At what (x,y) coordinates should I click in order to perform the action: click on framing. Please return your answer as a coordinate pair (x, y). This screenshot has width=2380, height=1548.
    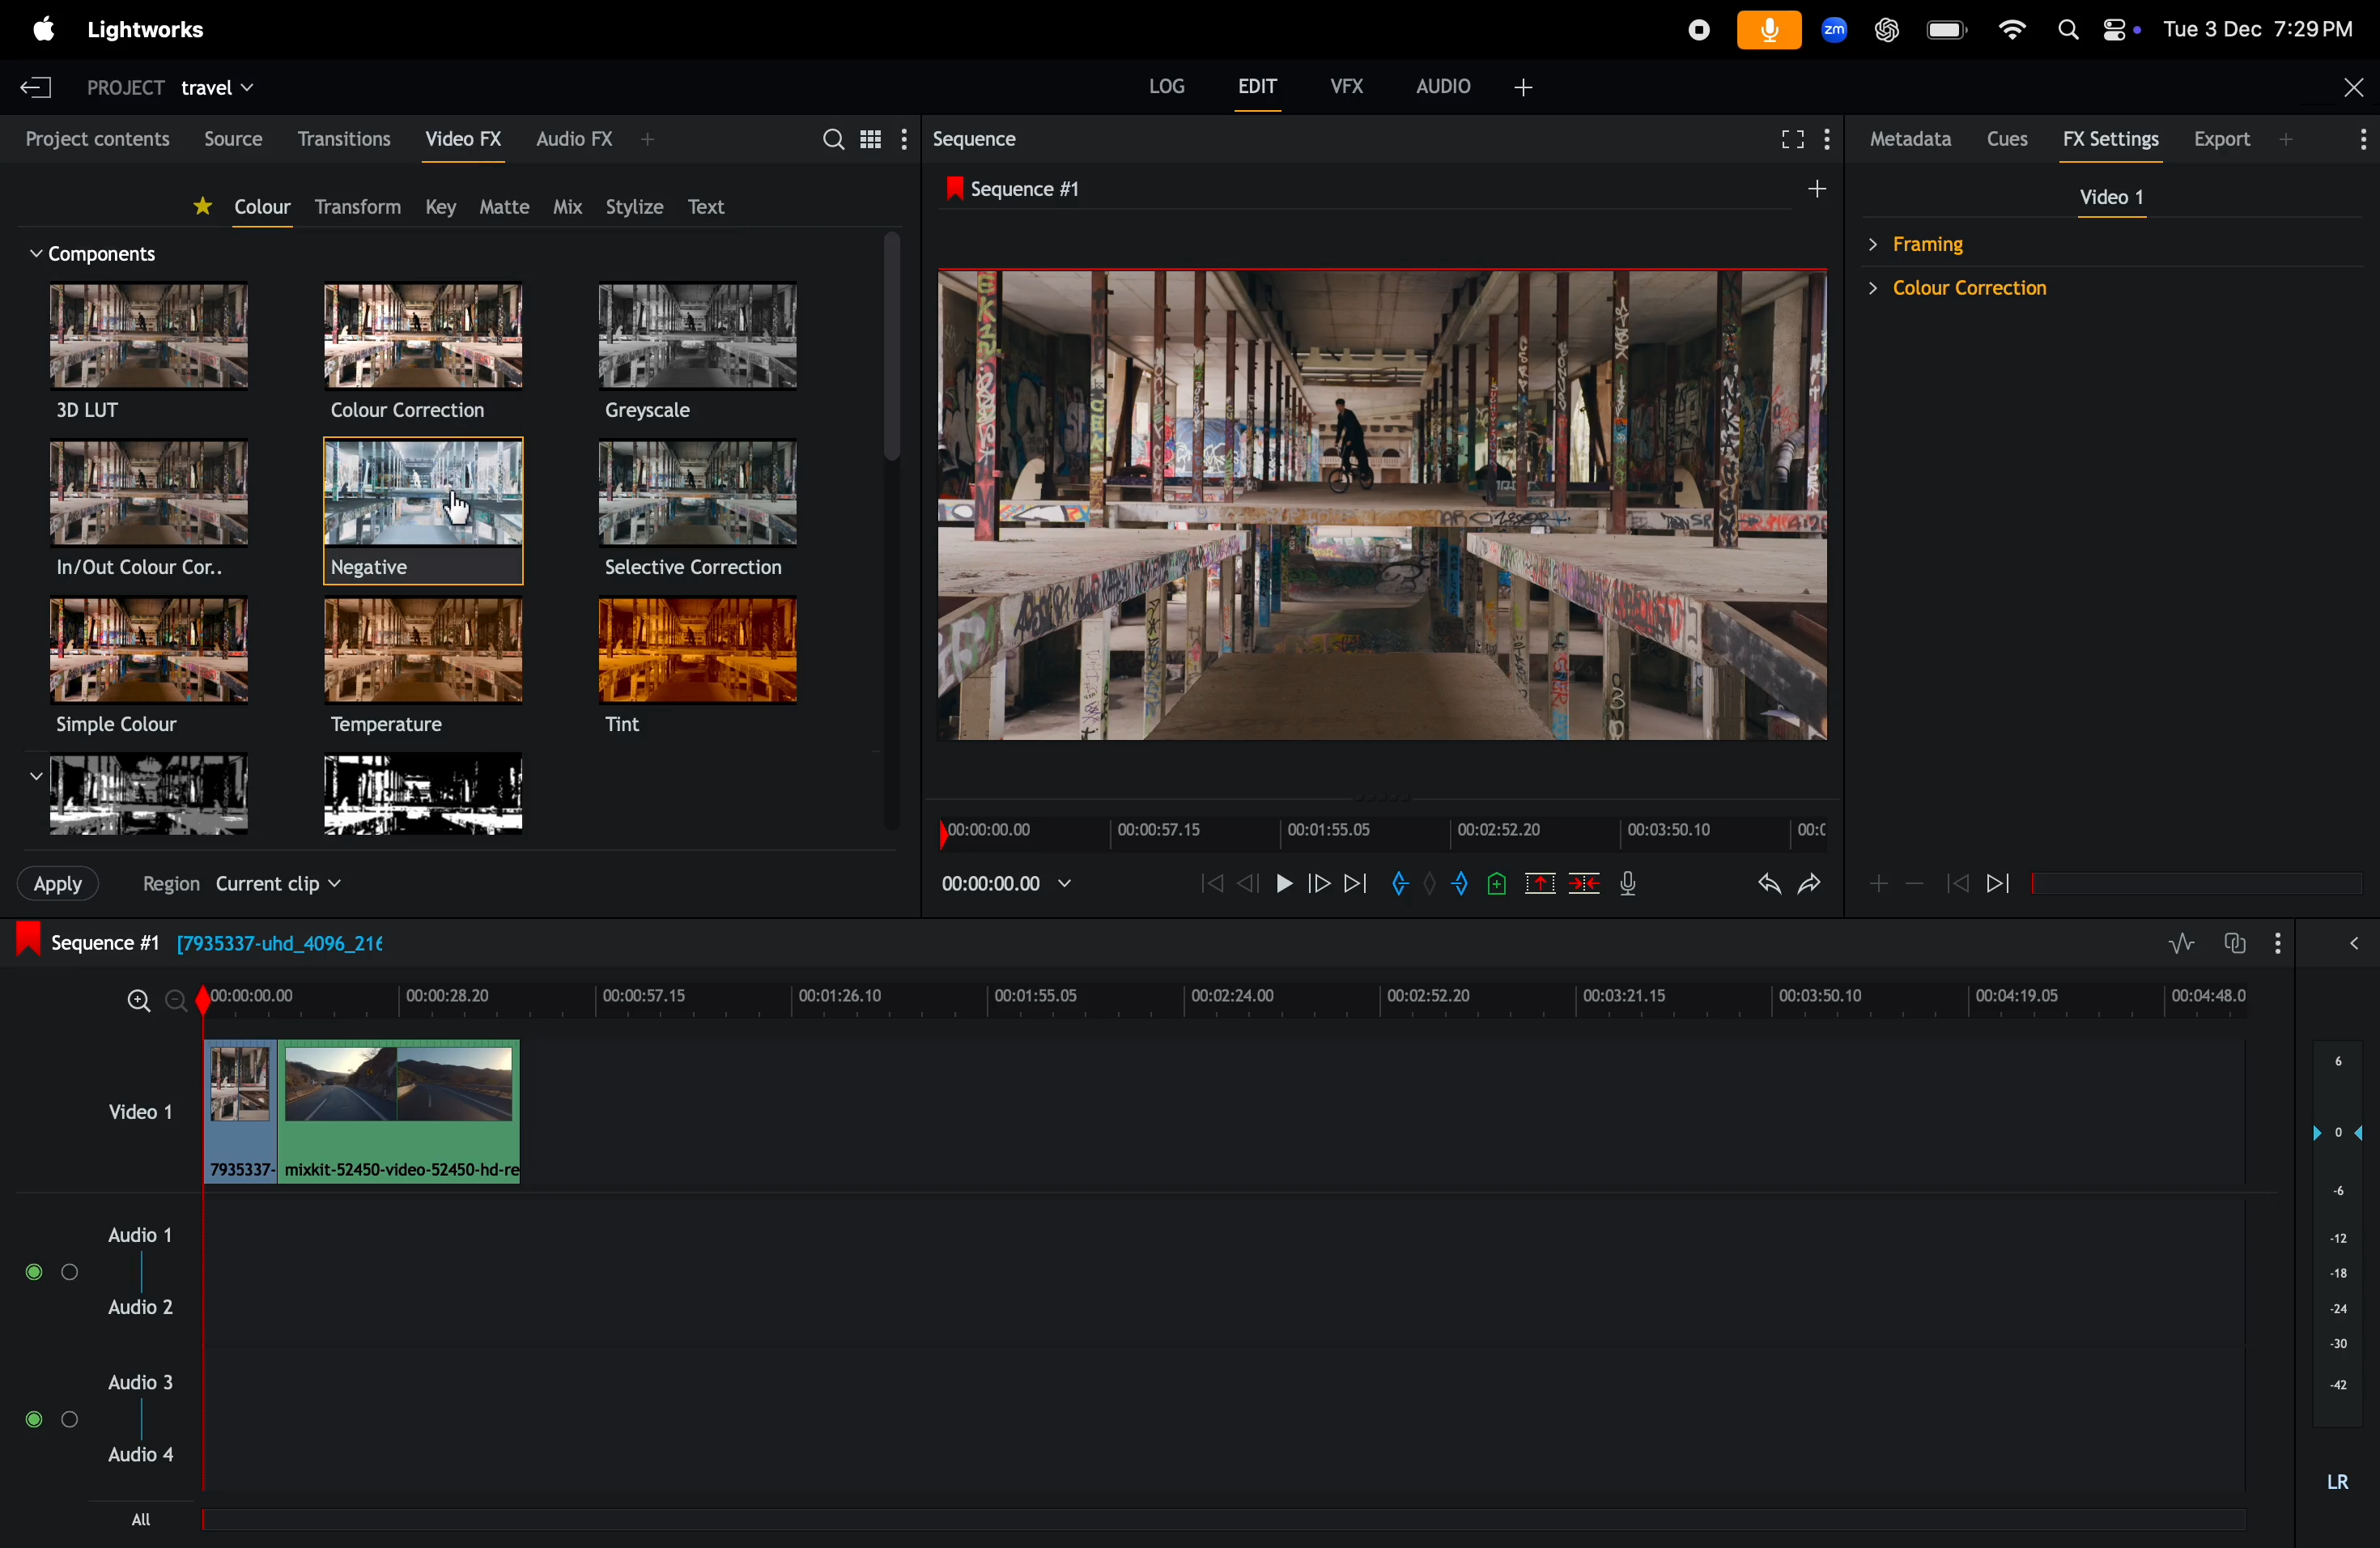
    Looking at the image, I should click on (2044, 243).